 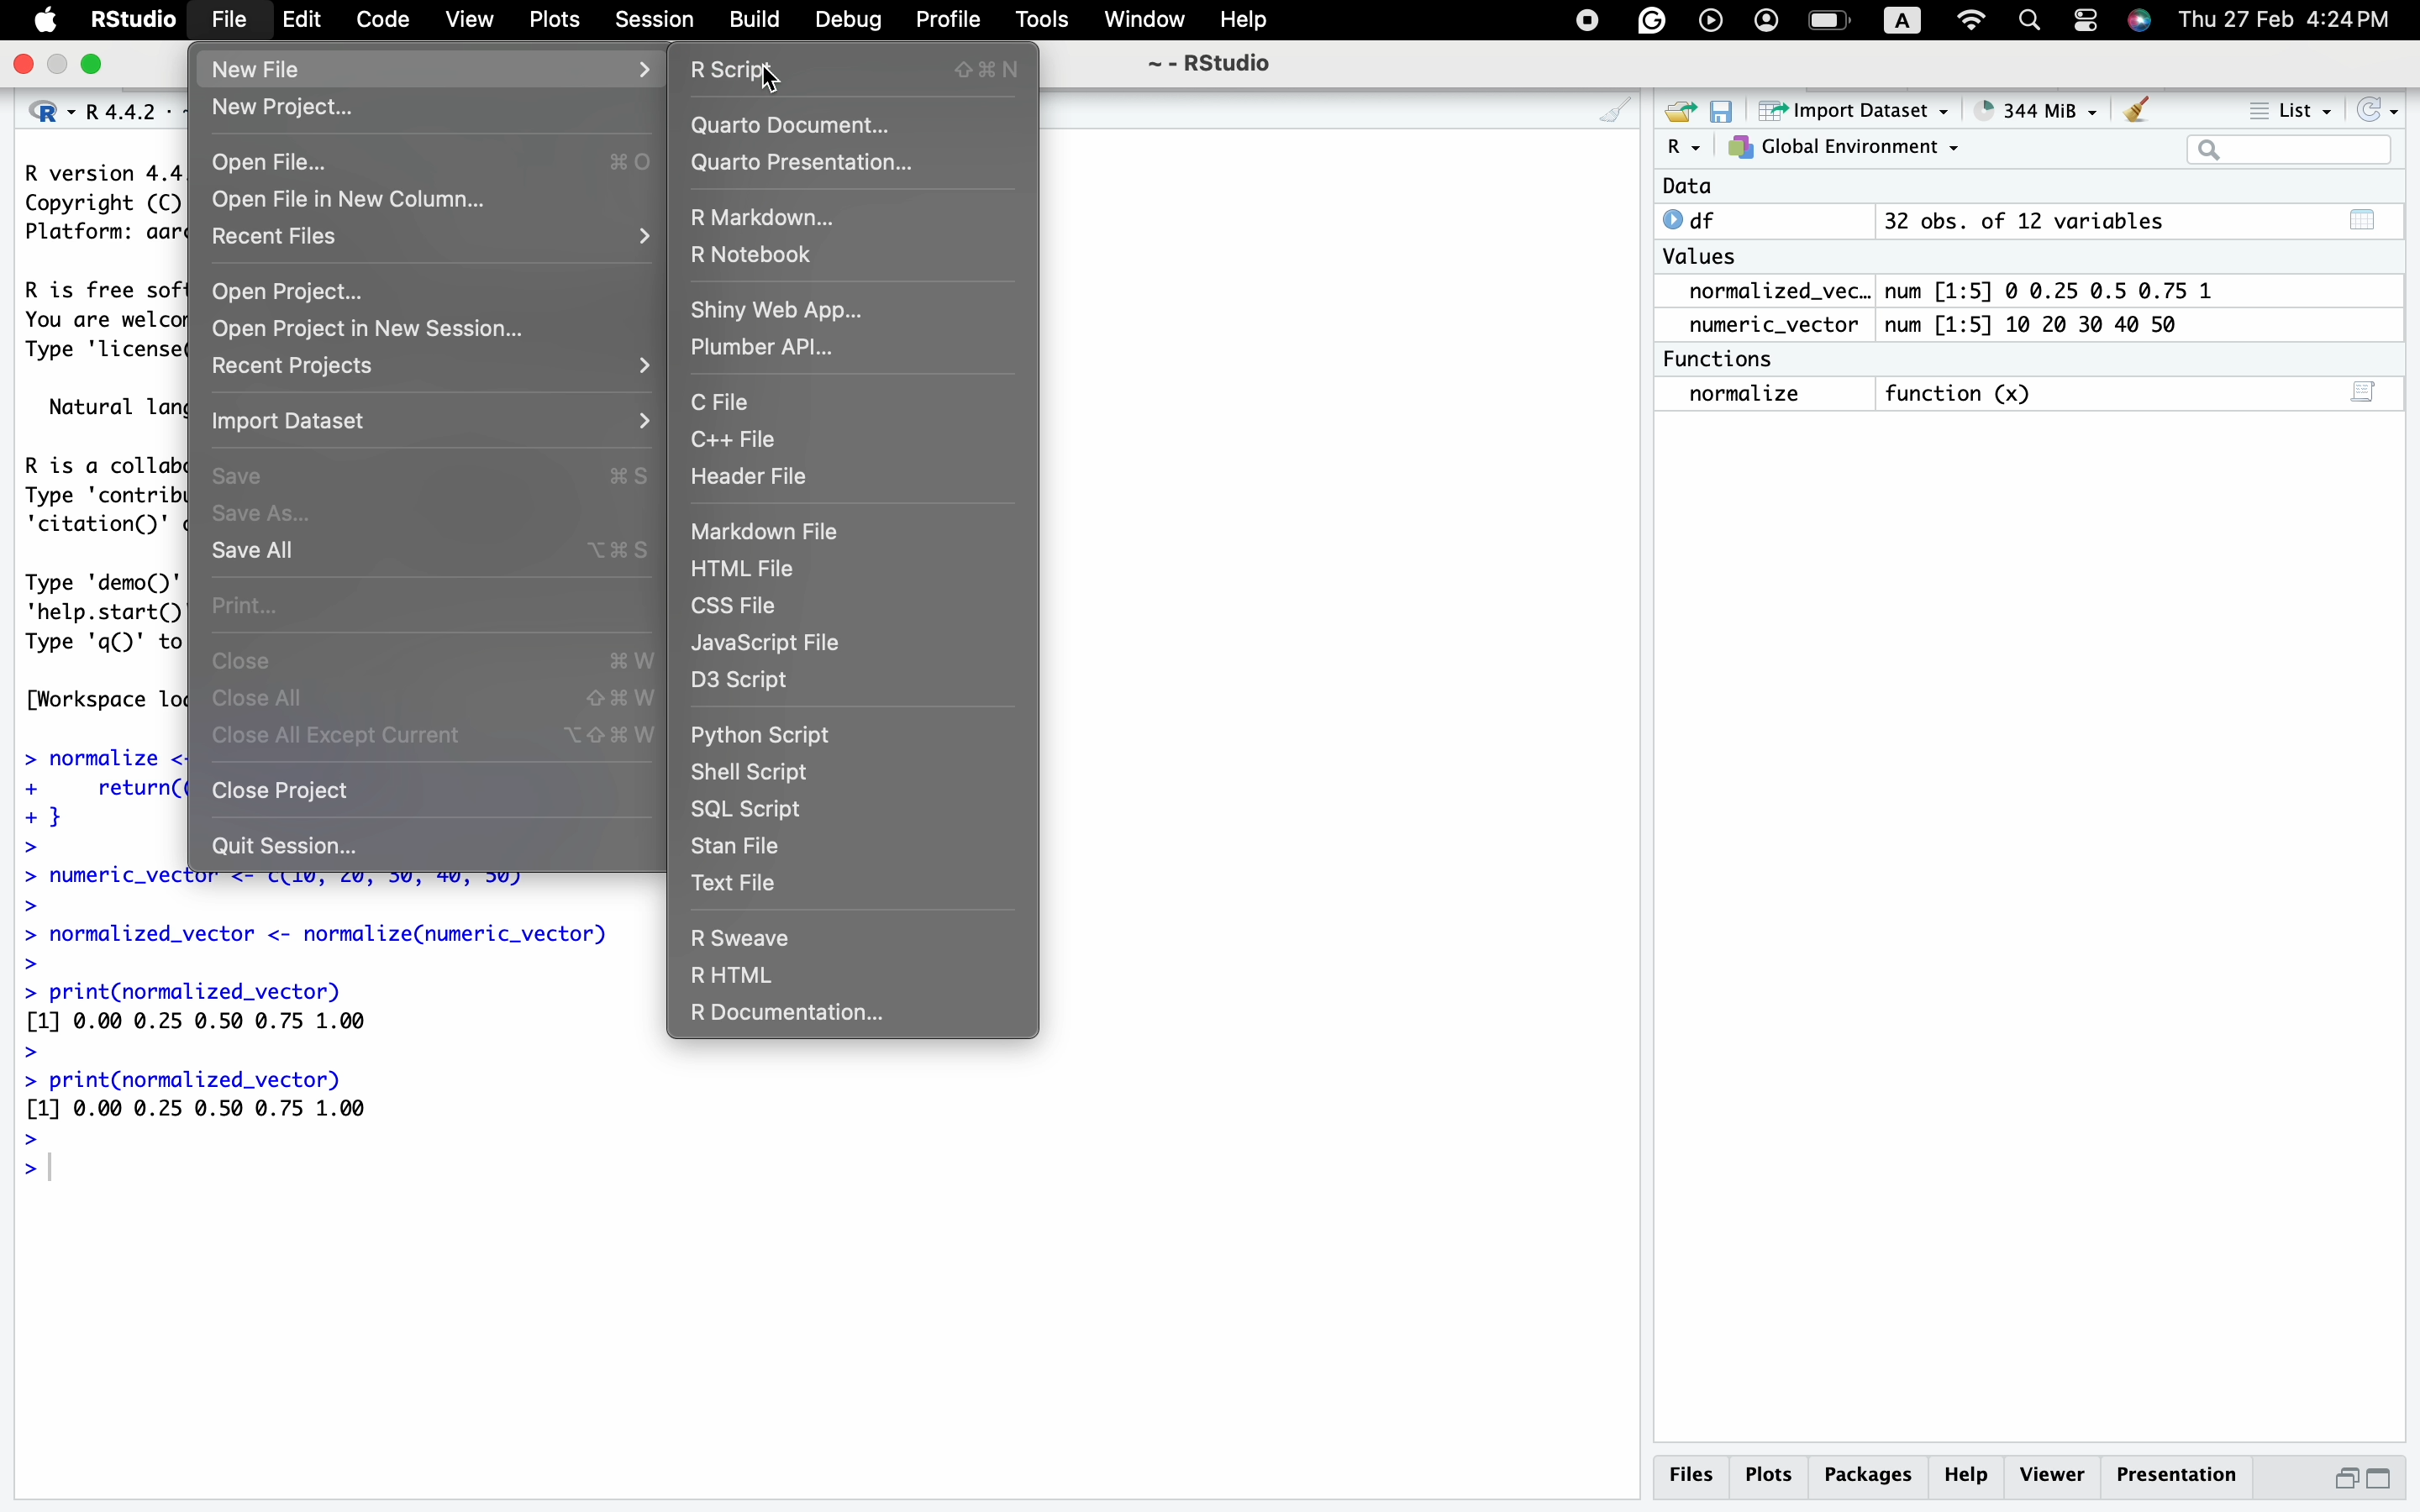 What do you see at coordinates (2382, 1480) in the screenshot?
I see `maximize` at bounding box center [2382, 1480].